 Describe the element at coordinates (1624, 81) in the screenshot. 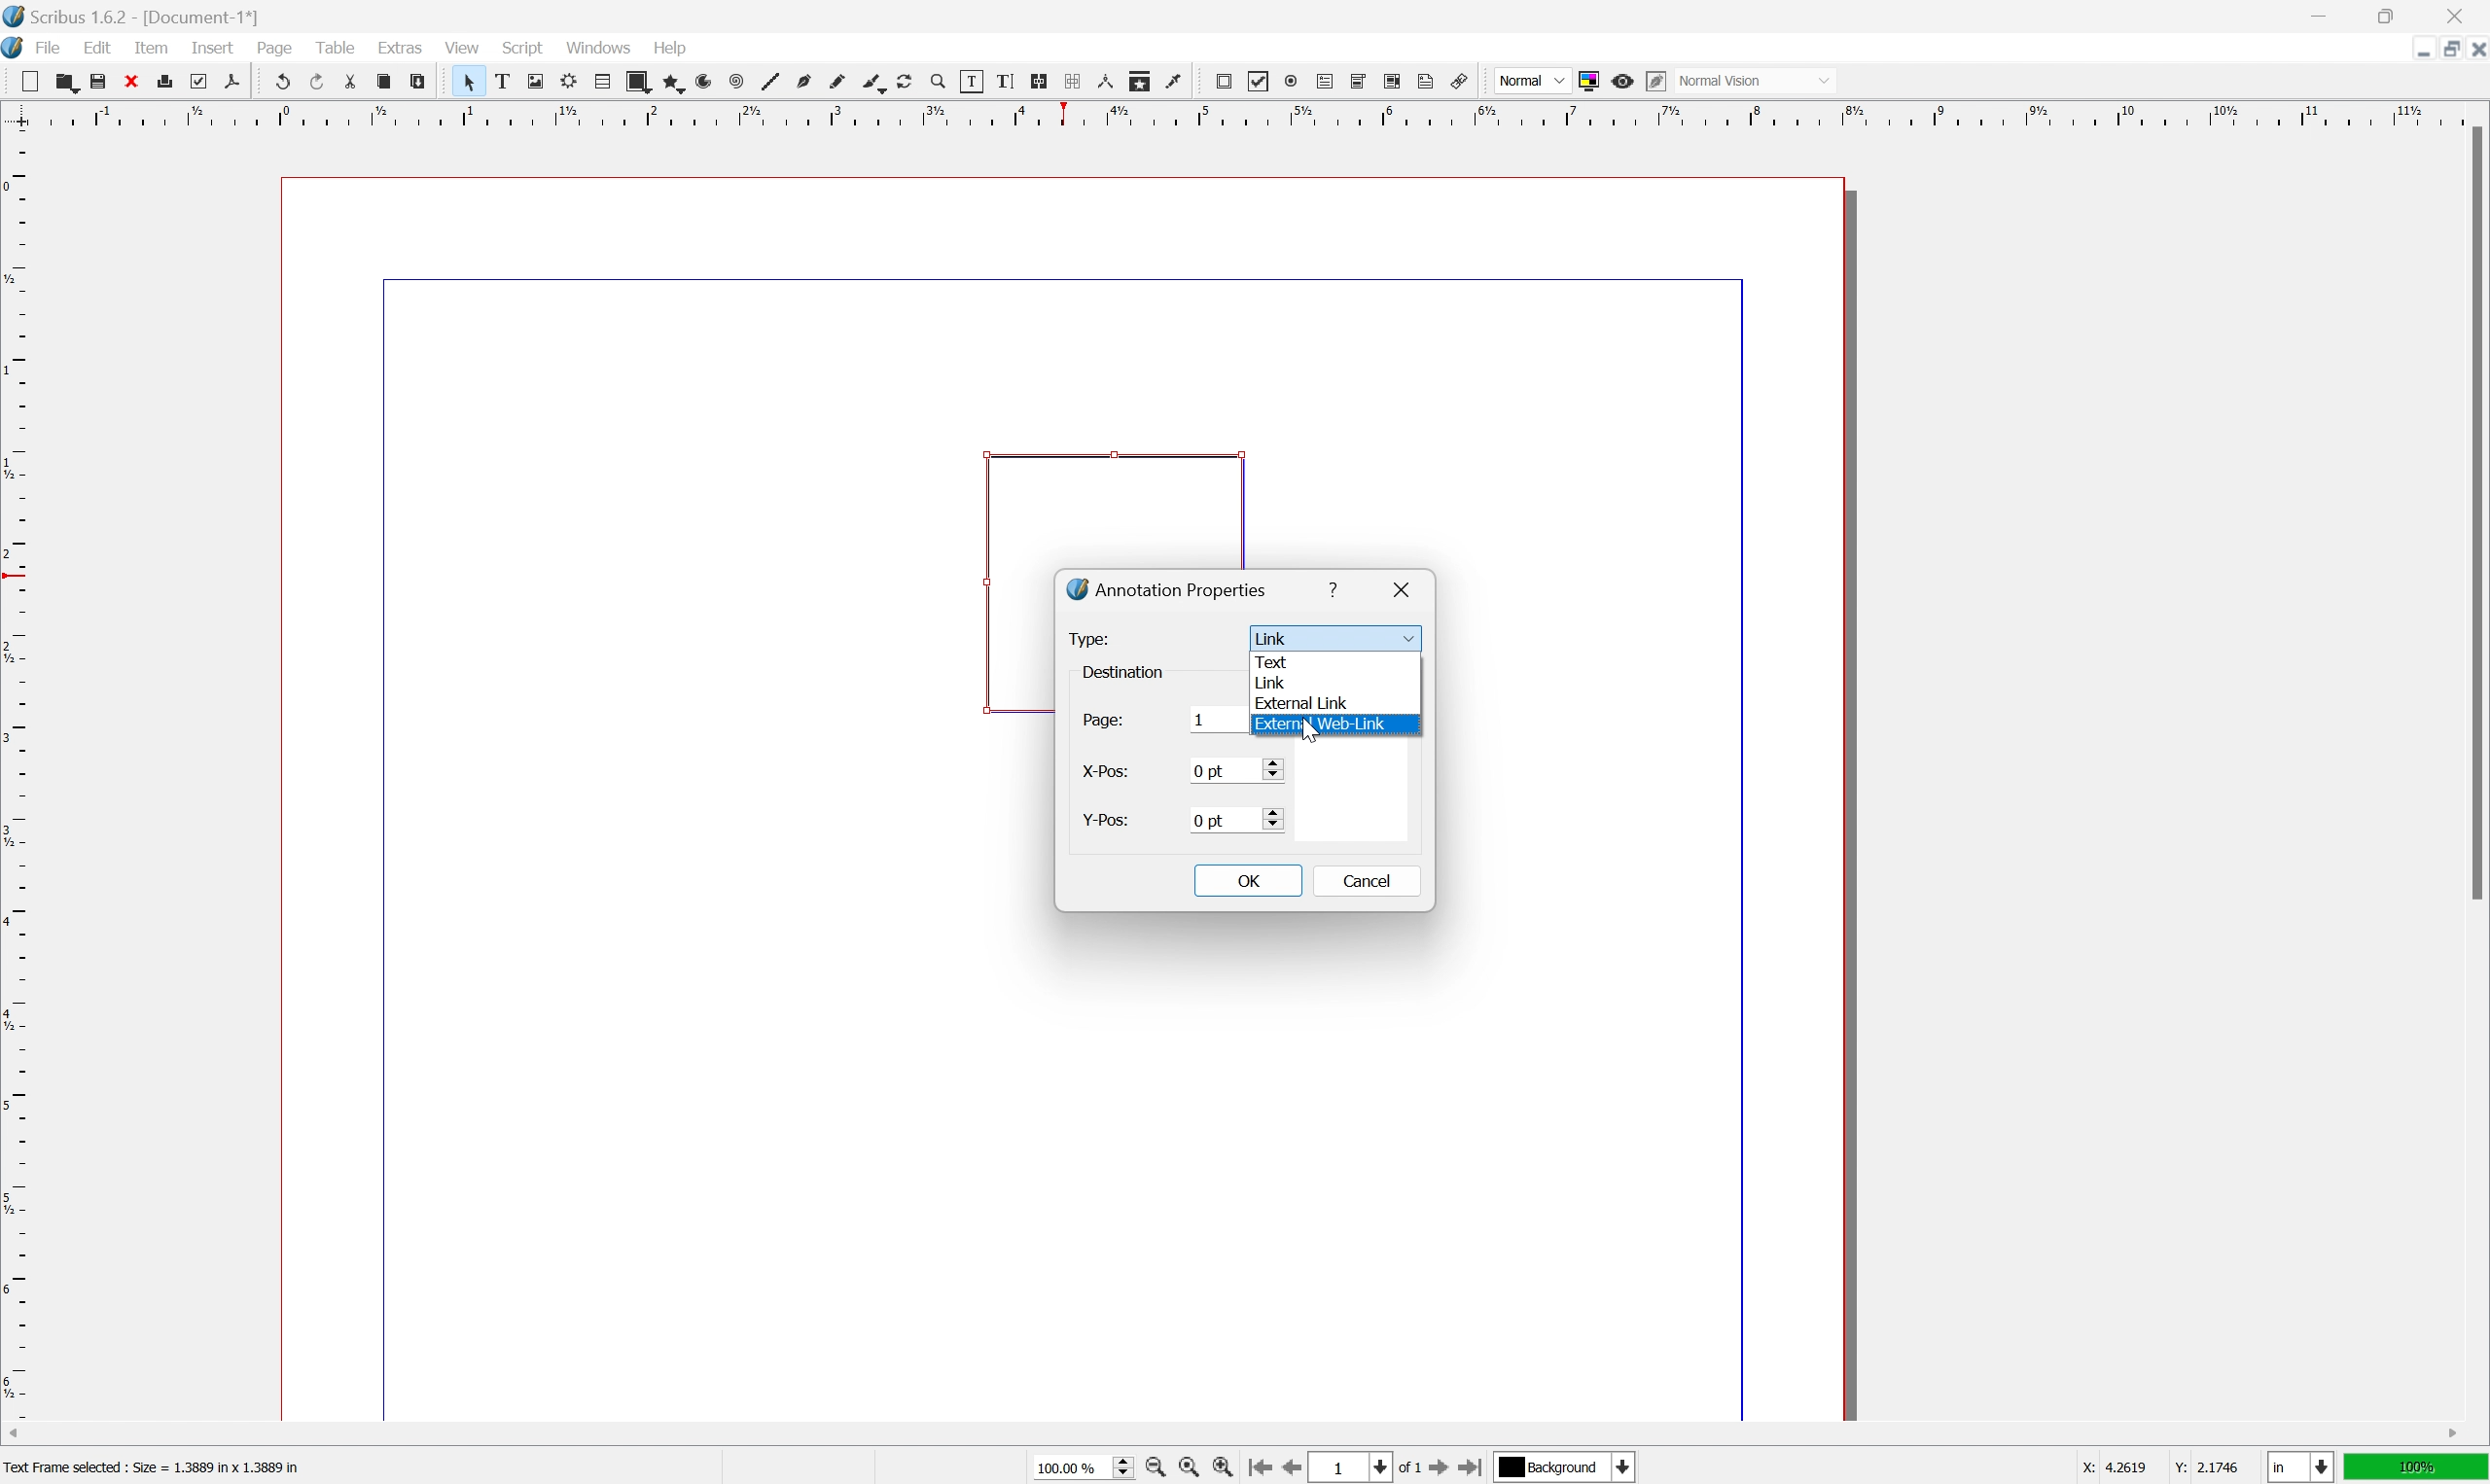

I see `preview mode` at that location.